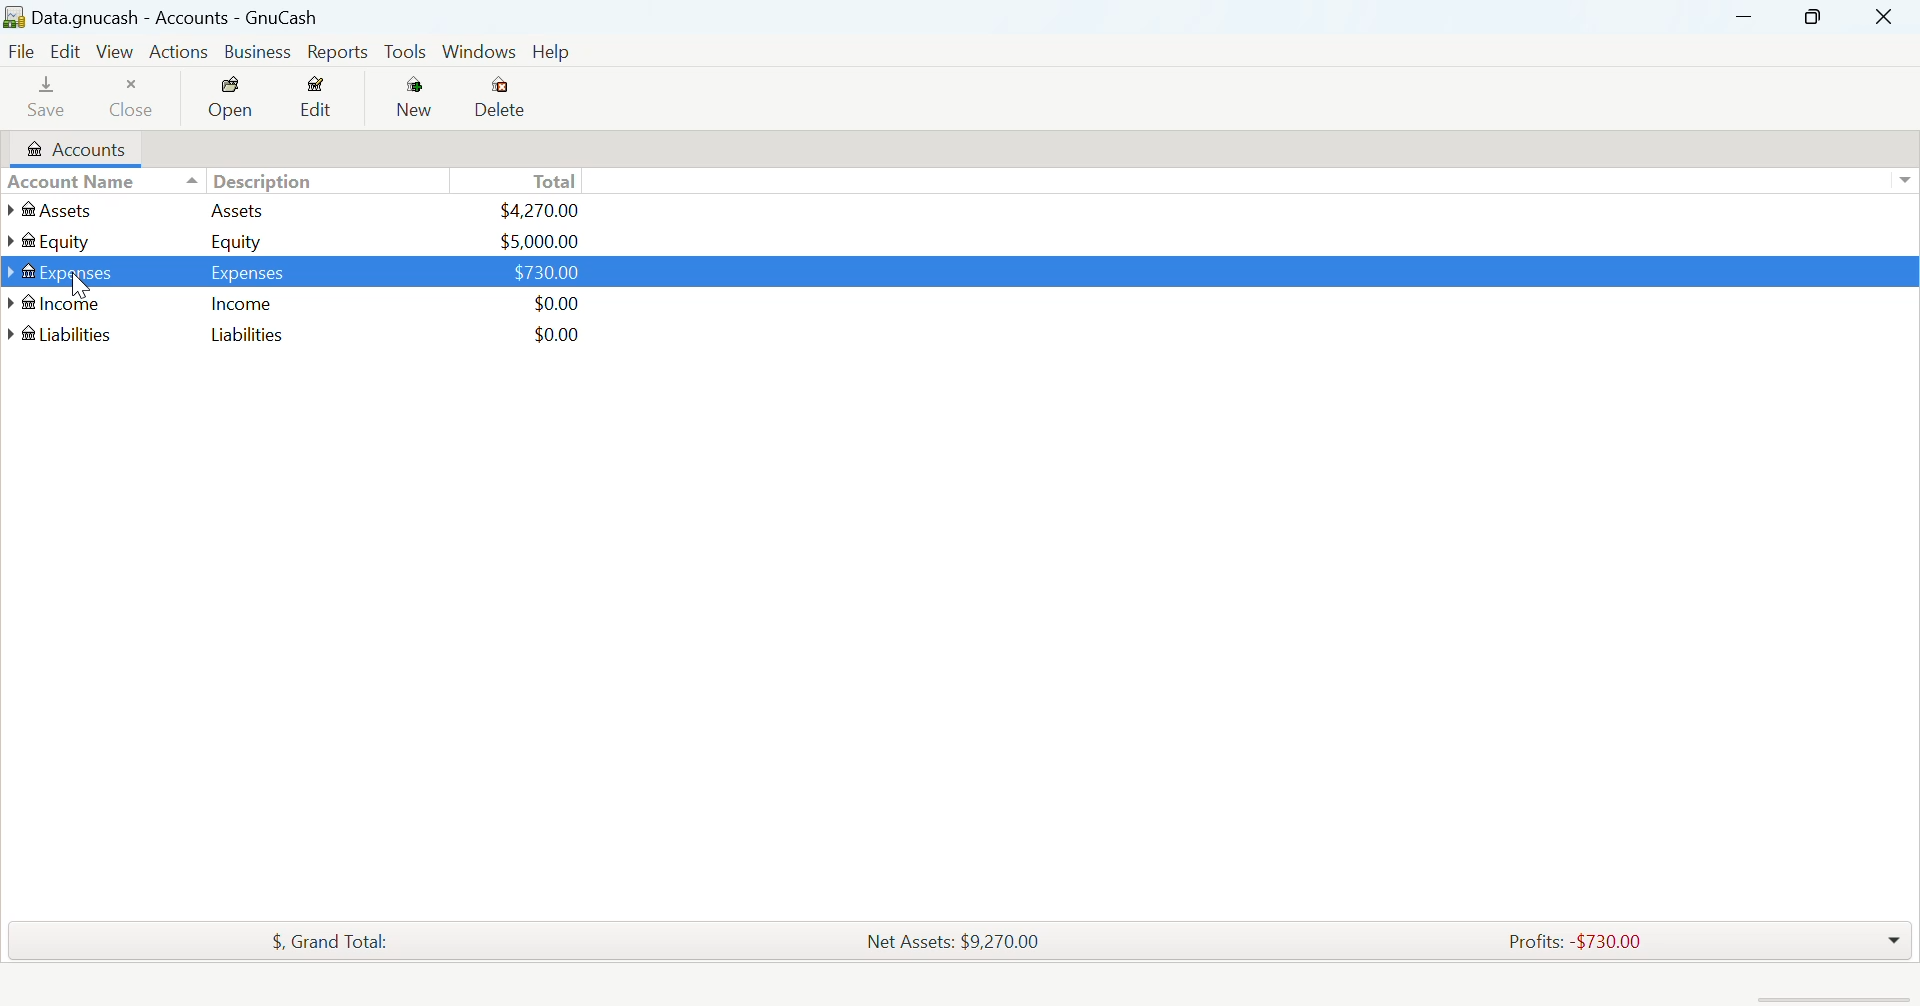 Image resolution: width=1920 pixels, height=1006 pixels. Describe the element at coordinates (341, 942) in the screenshot. I see `$ Grand Total` at that location.